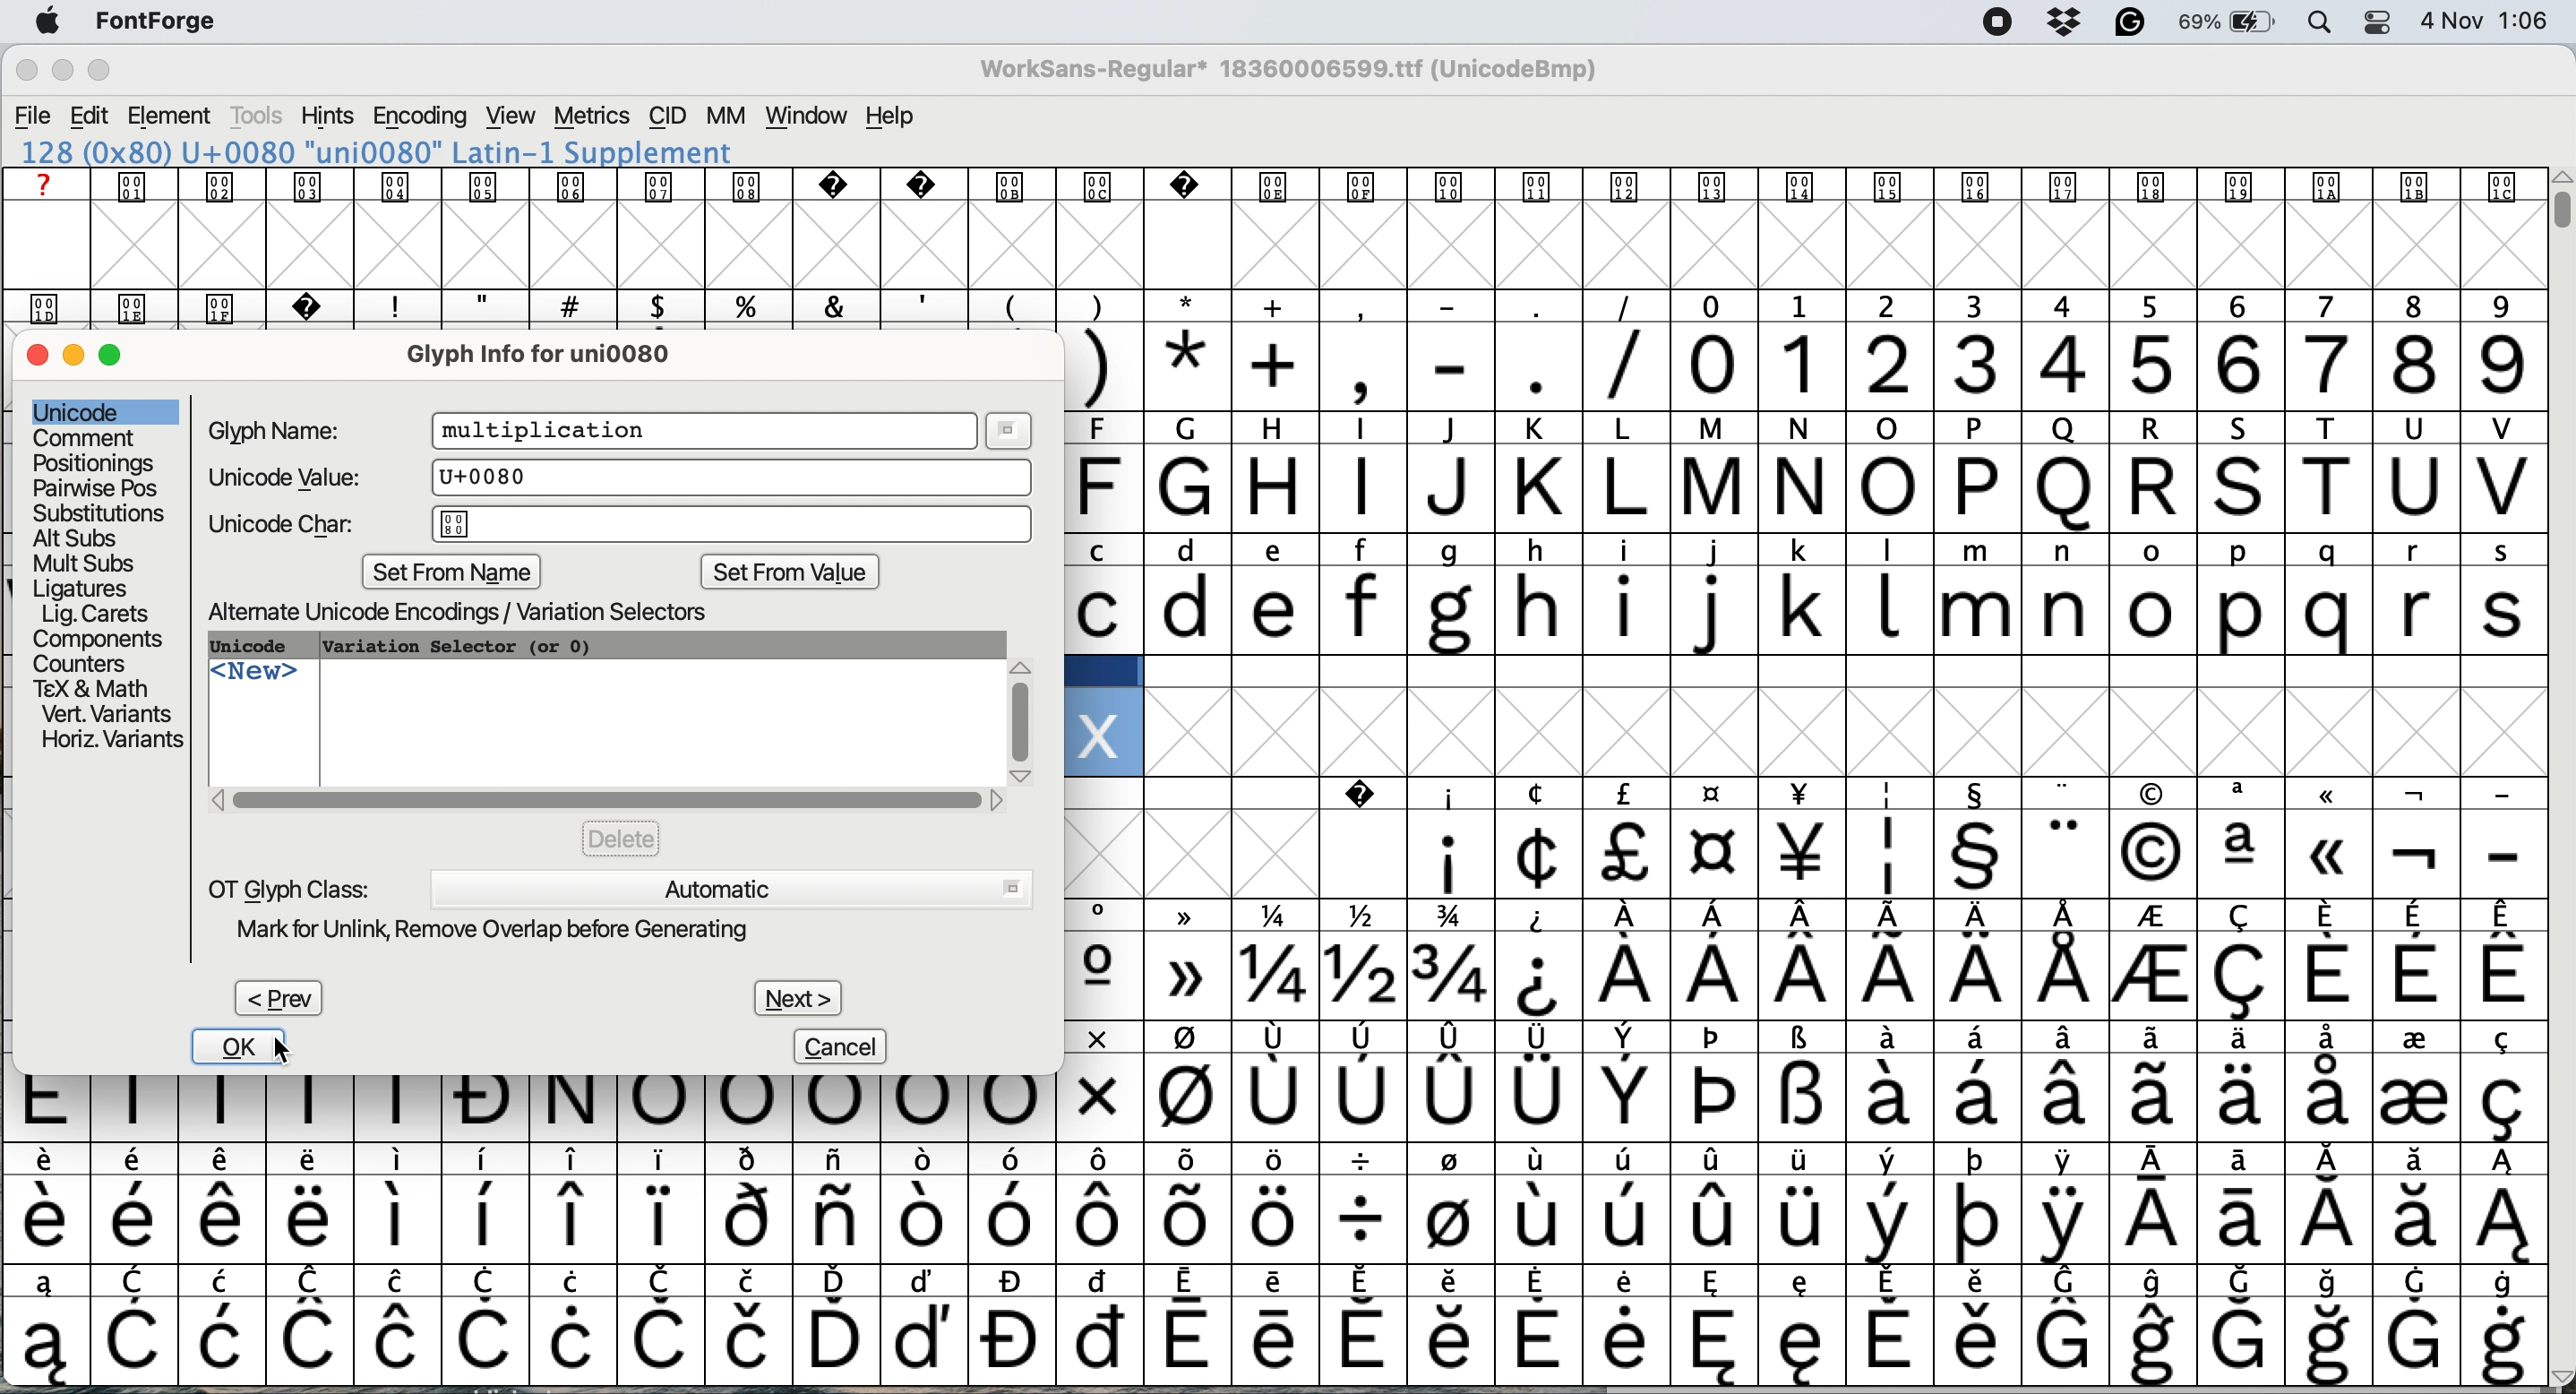 The height and width of the screenshot is (1394, 2576). I want to click on prev, so click(277, 998).